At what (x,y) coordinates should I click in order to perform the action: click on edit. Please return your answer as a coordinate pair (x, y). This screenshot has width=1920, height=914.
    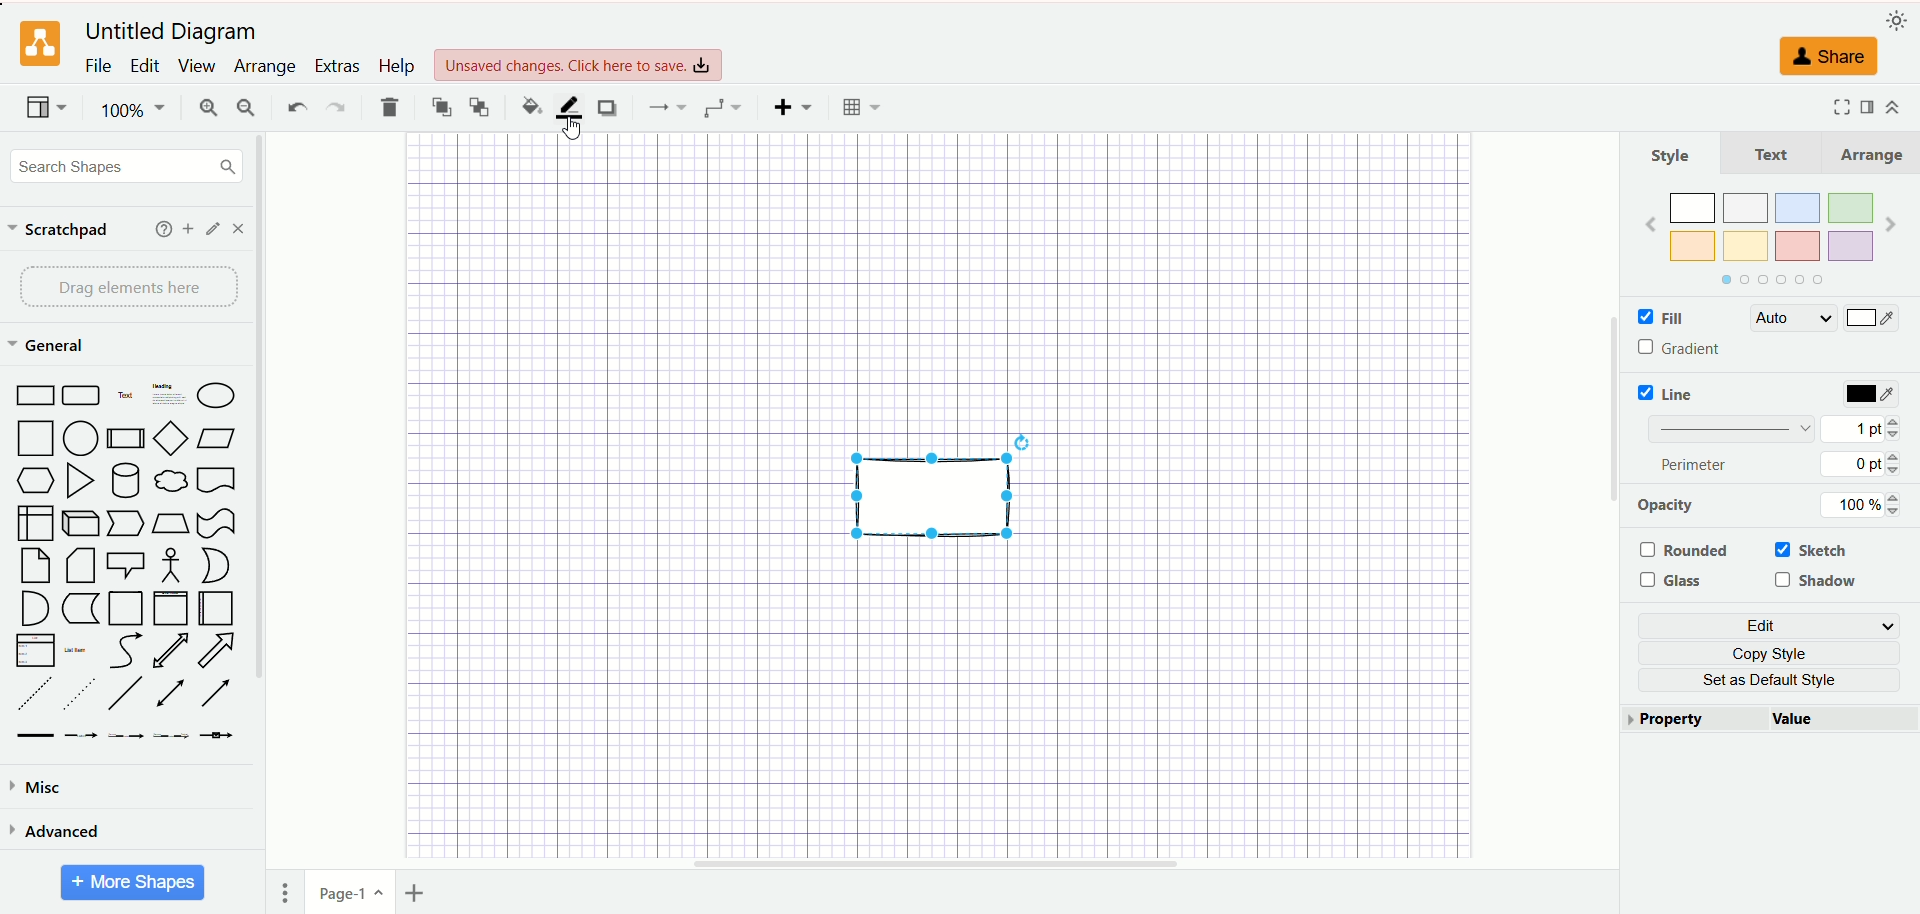
    Looking at the image, I should click on (1768, 624).